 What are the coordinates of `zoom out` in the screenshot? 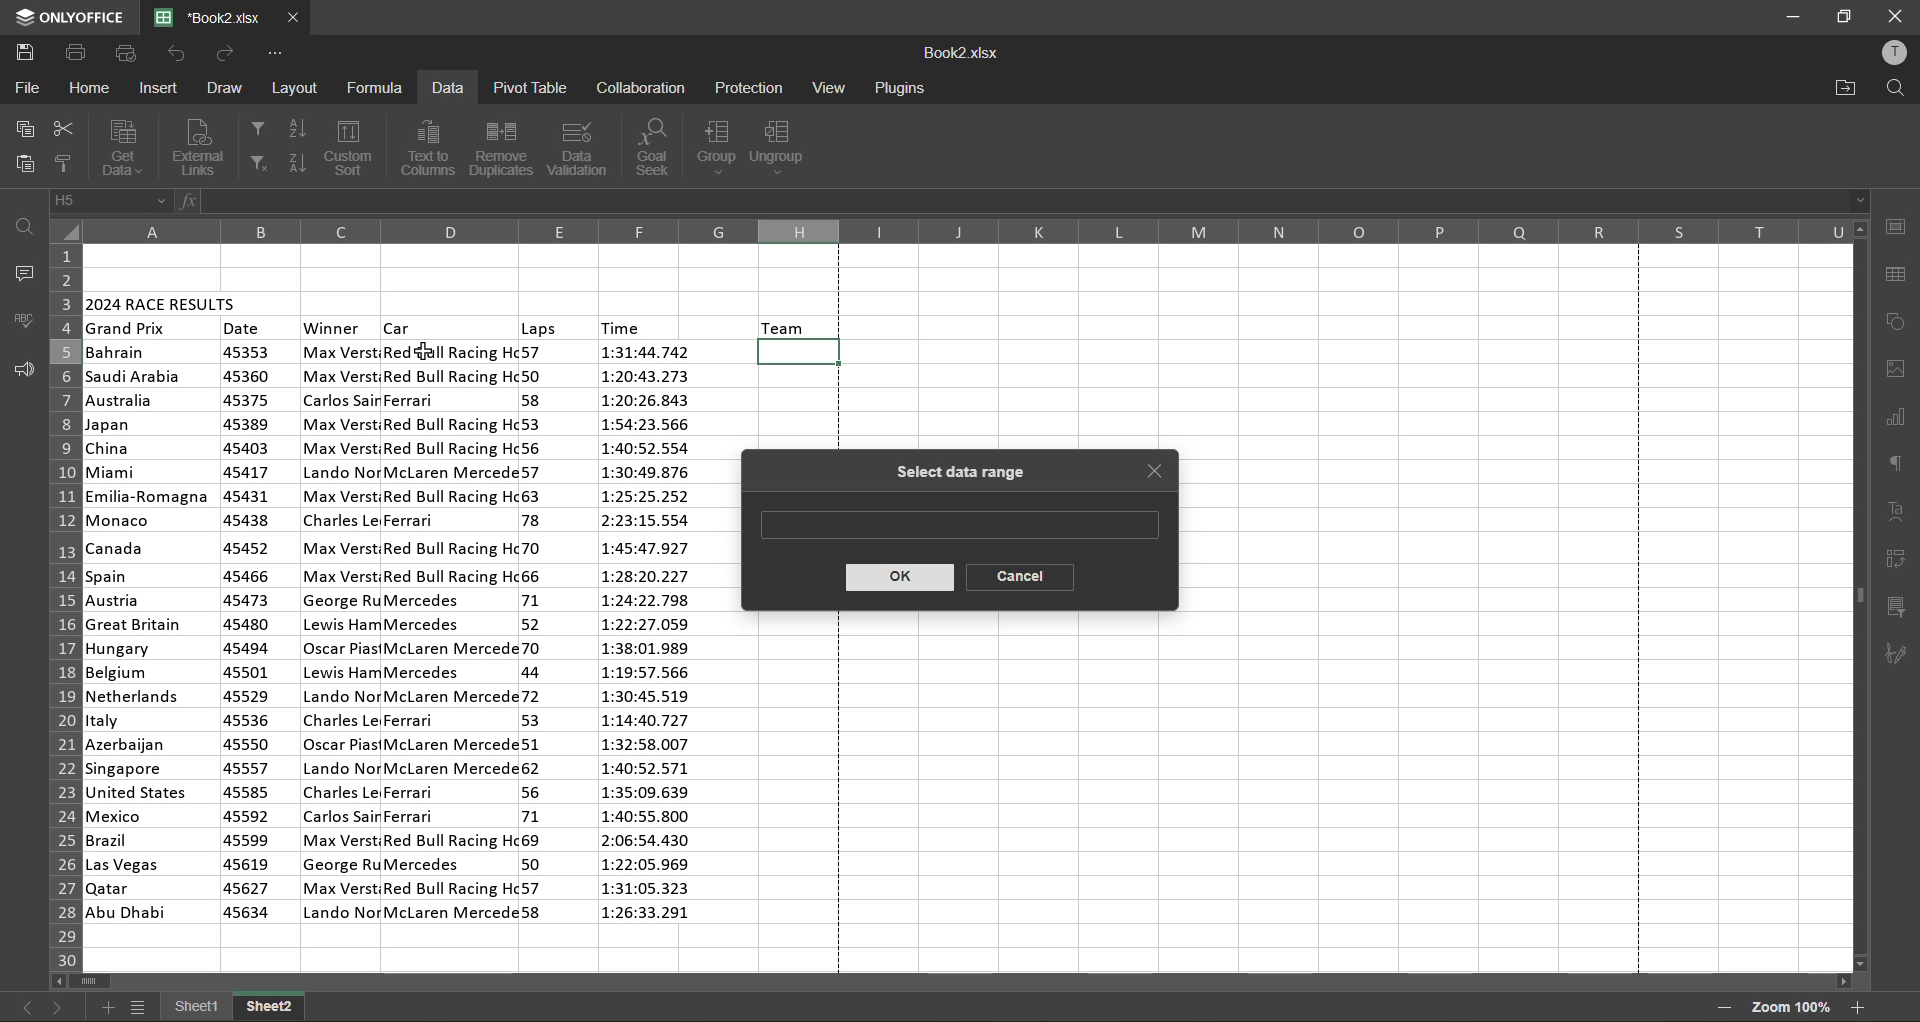 It's located at (1722, 1008).